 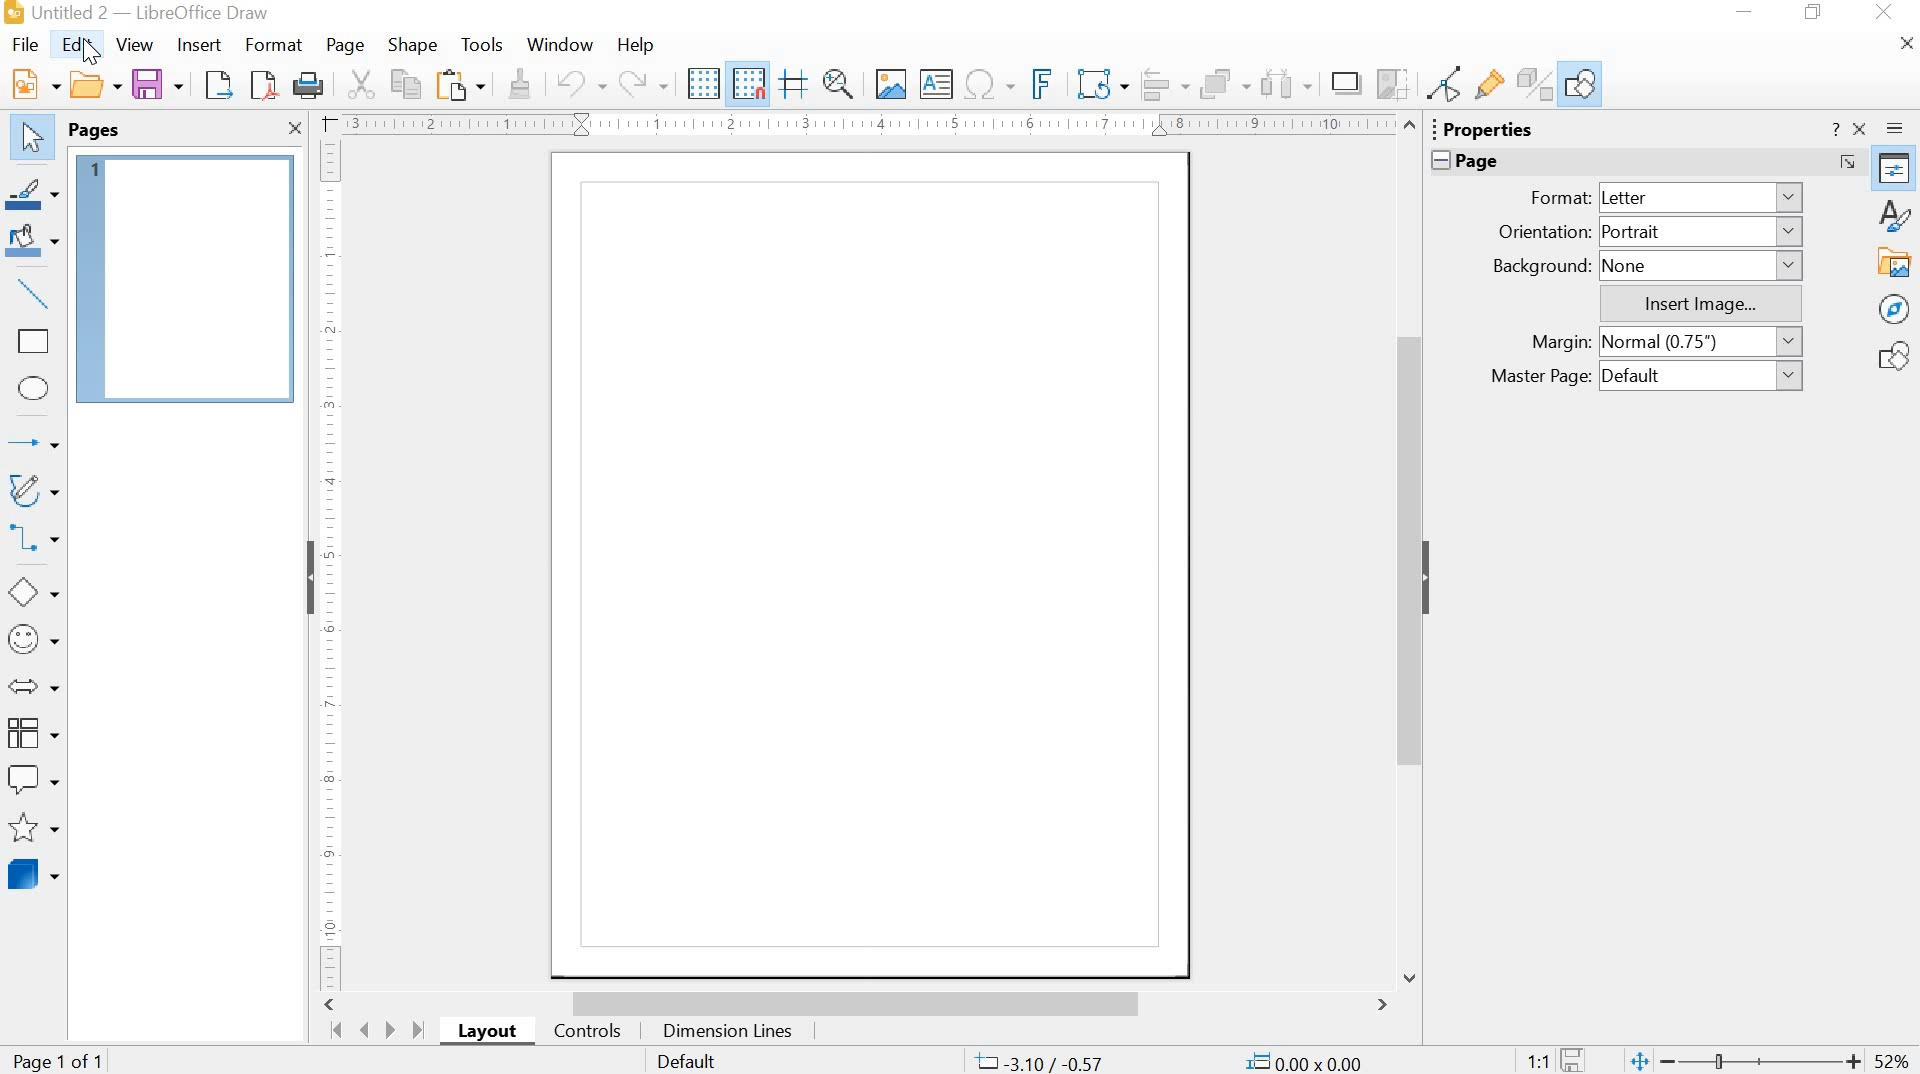 What do you see at coordinates (588, 1034) in the screenshot?
I see `controls` at bounding box center [588, 1034].